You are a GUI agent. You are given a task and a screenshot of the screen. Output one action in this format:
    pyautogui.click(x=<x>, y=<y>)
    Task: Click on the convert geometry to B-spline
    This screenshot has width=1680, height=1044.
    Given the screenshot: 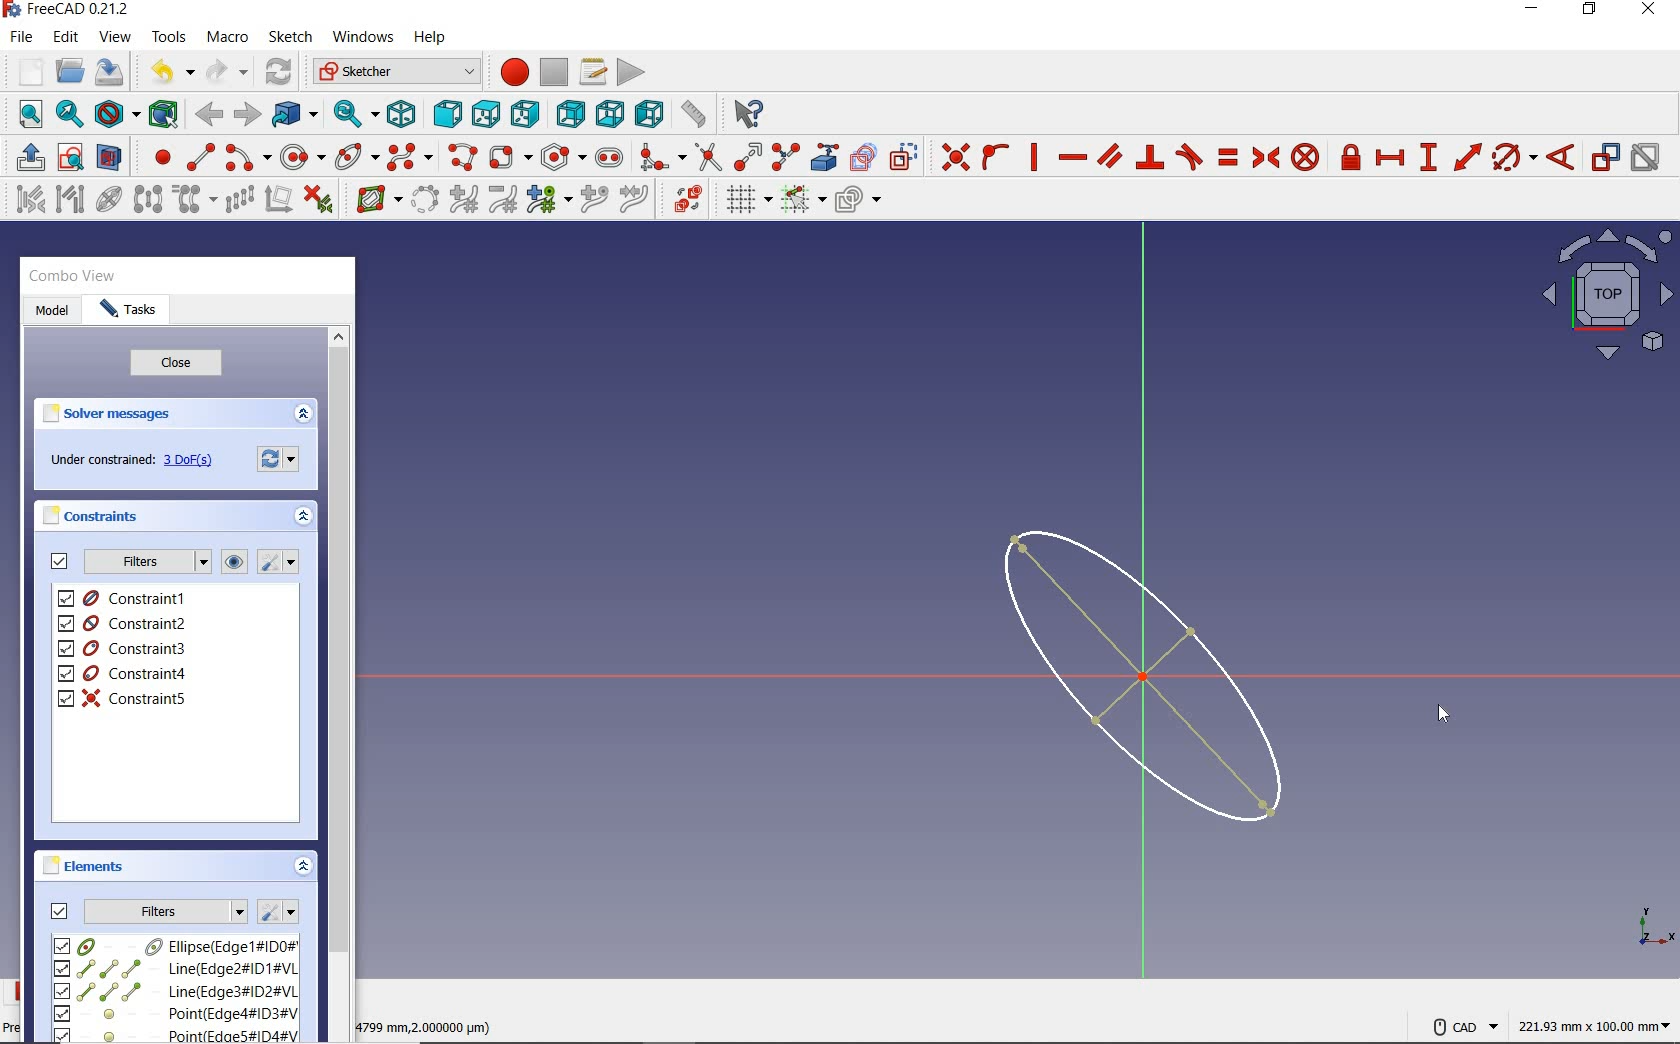 What is the action you would take?
    pyautogui.click(x=424, y=201)
    